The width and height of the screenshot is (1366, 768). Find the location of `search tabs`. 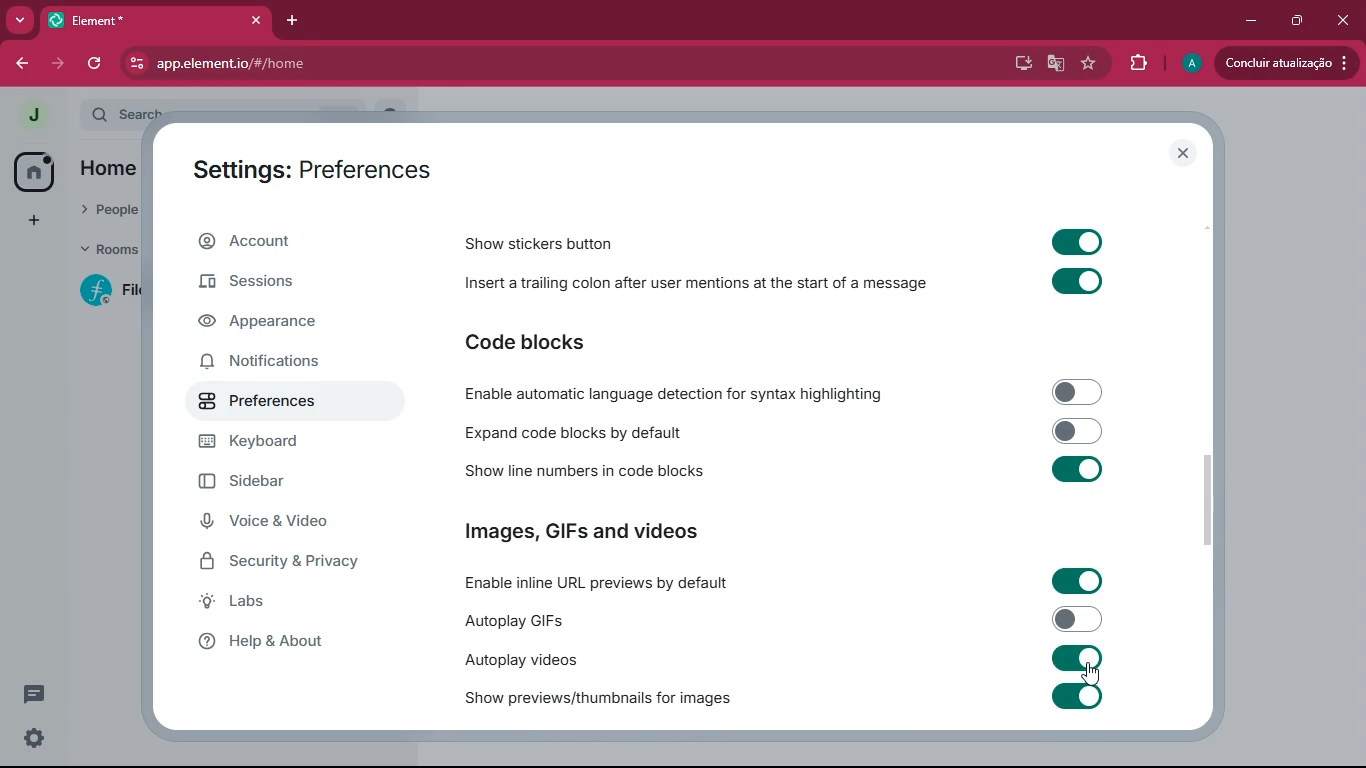

search tabs is located at coordinates (21, 22).